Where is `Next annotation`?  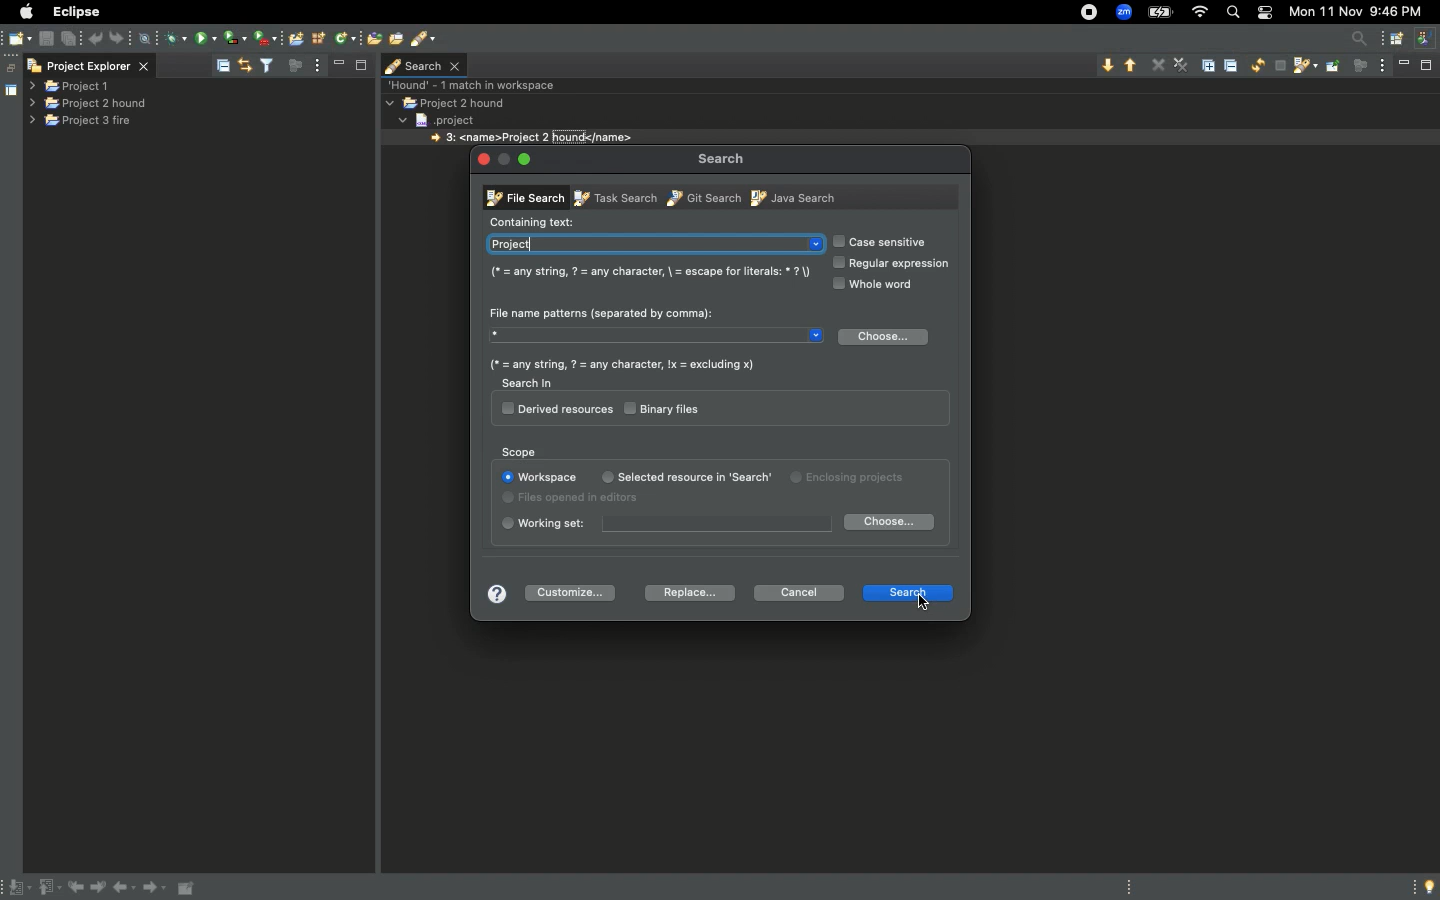 Next annotation is located at coordinates (17, 888).